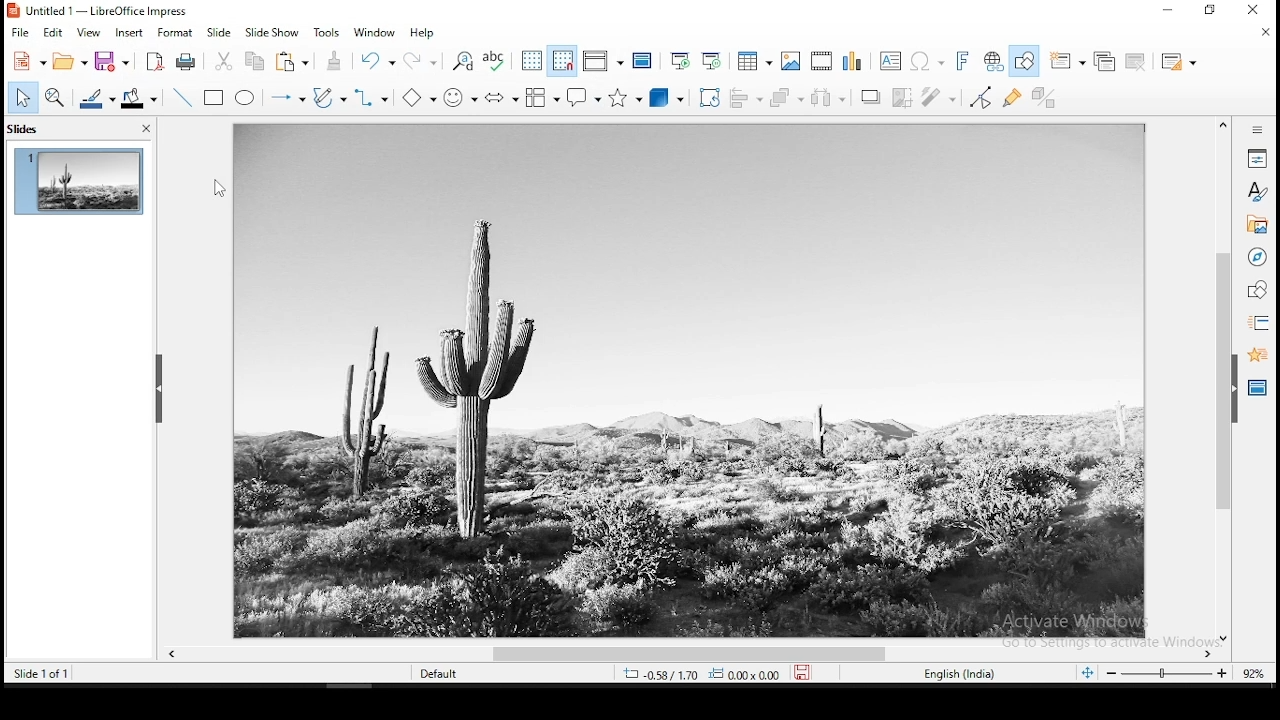 The image size is (1280, 720). What do you see at coordinates (213, 97) in the screenshot?
I see `rectangle` at bounding box center [213, 97].